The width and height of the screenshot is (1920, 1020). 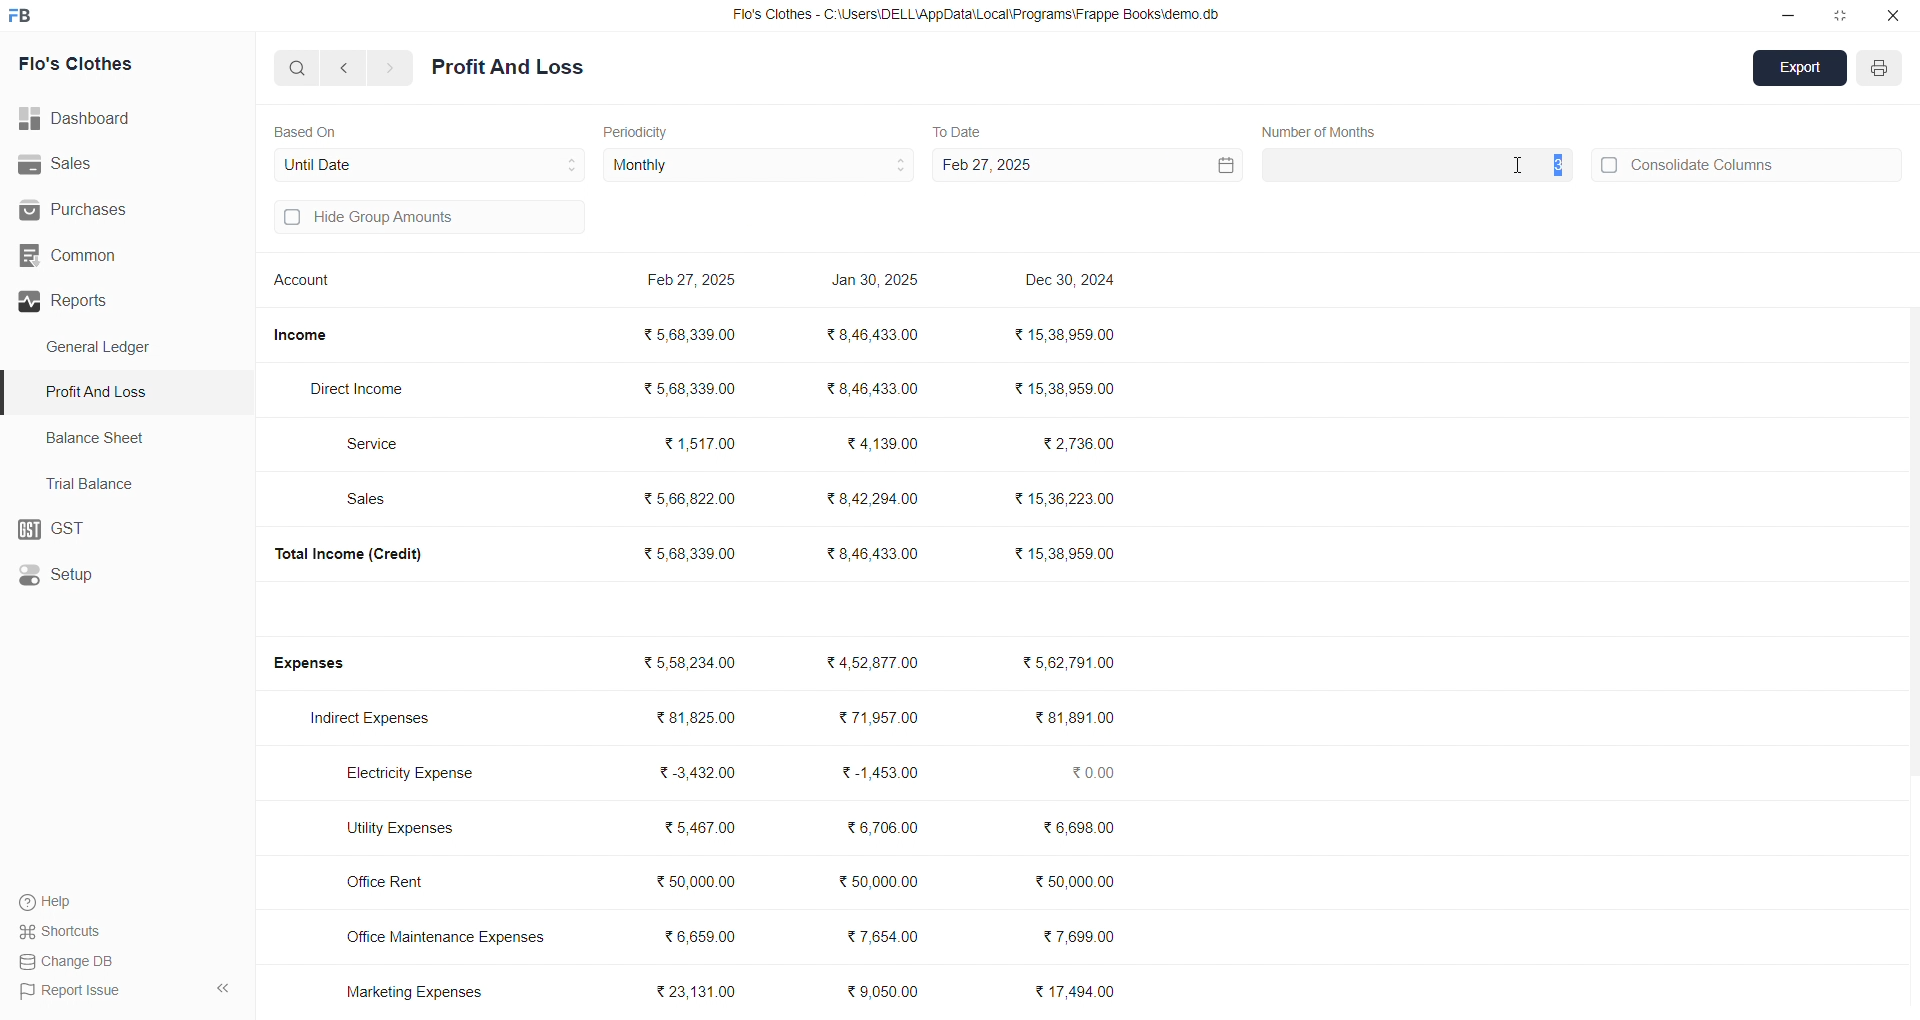 I want to click on ₹5,68,339.00, so click(x=693, y=553).